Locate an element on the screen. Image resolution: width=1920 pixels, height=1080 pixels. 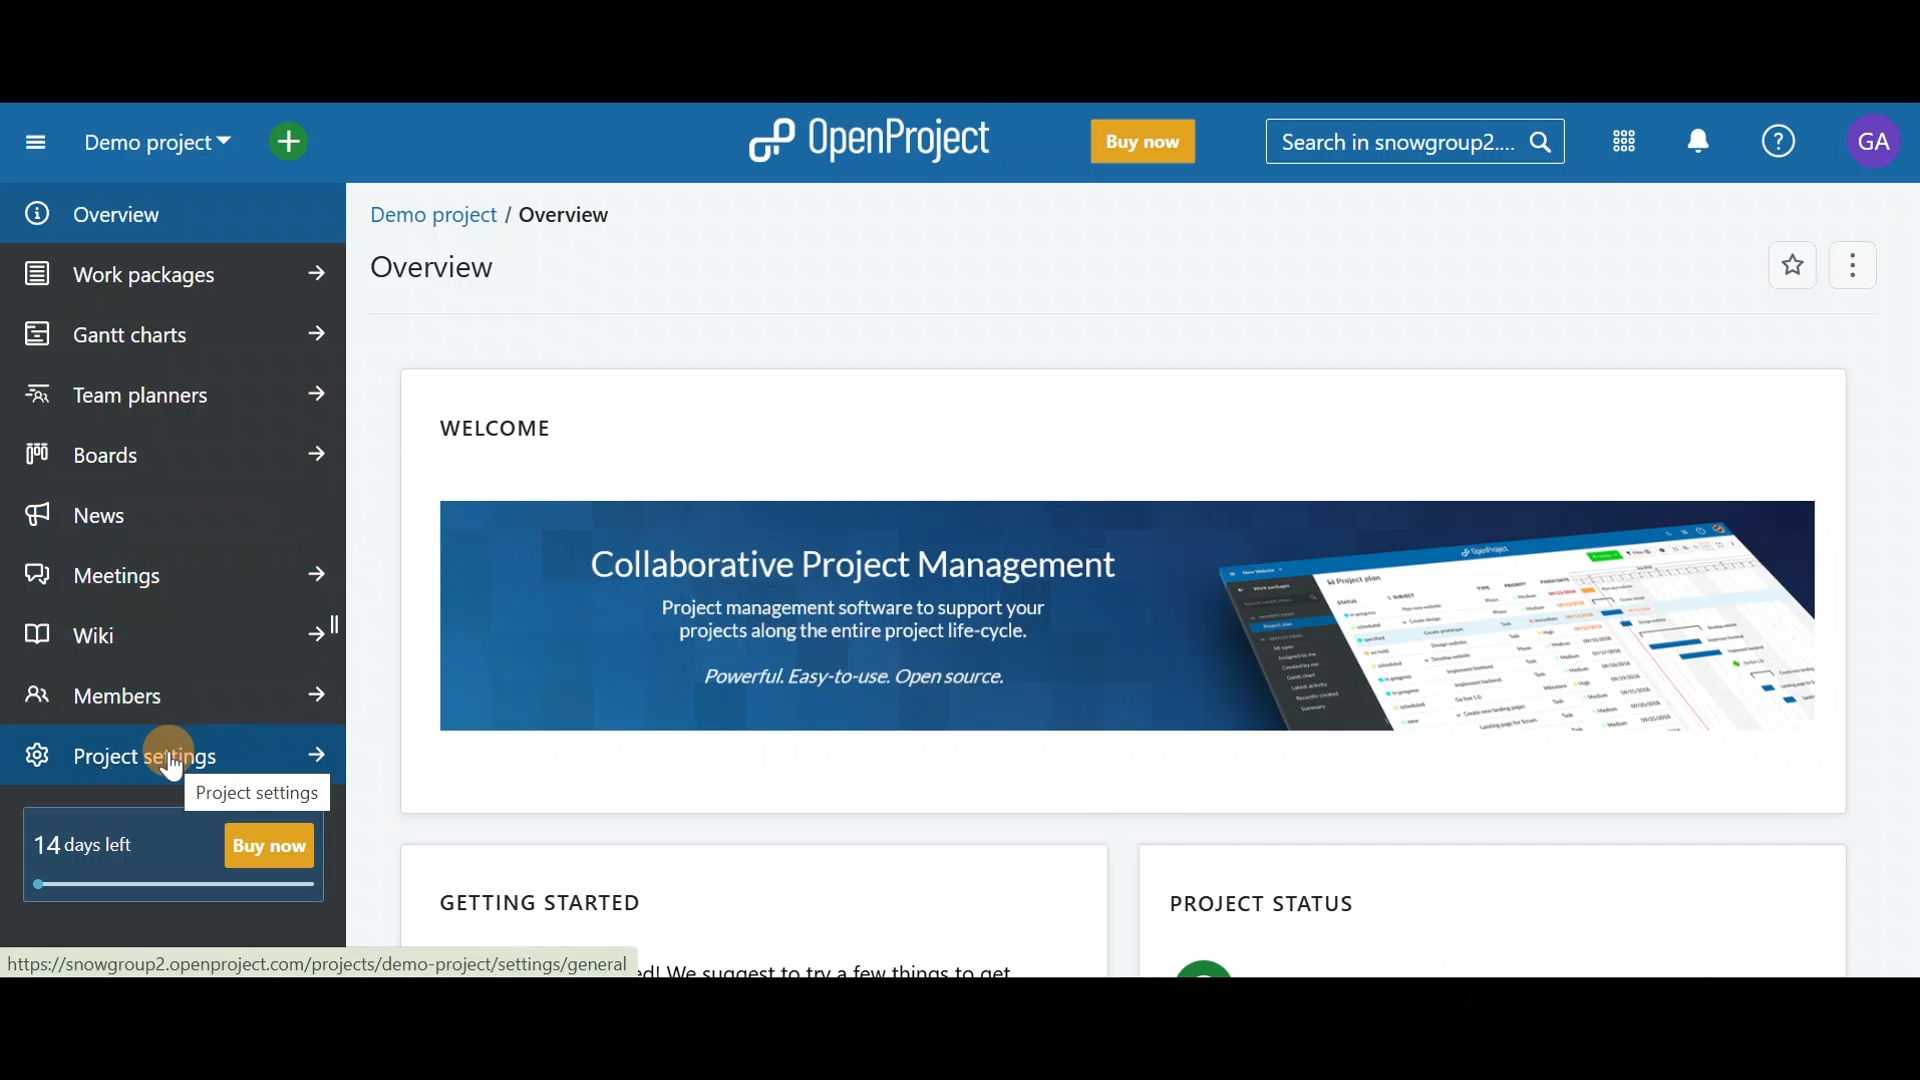
Meetings is located at coordinates (176, 572).